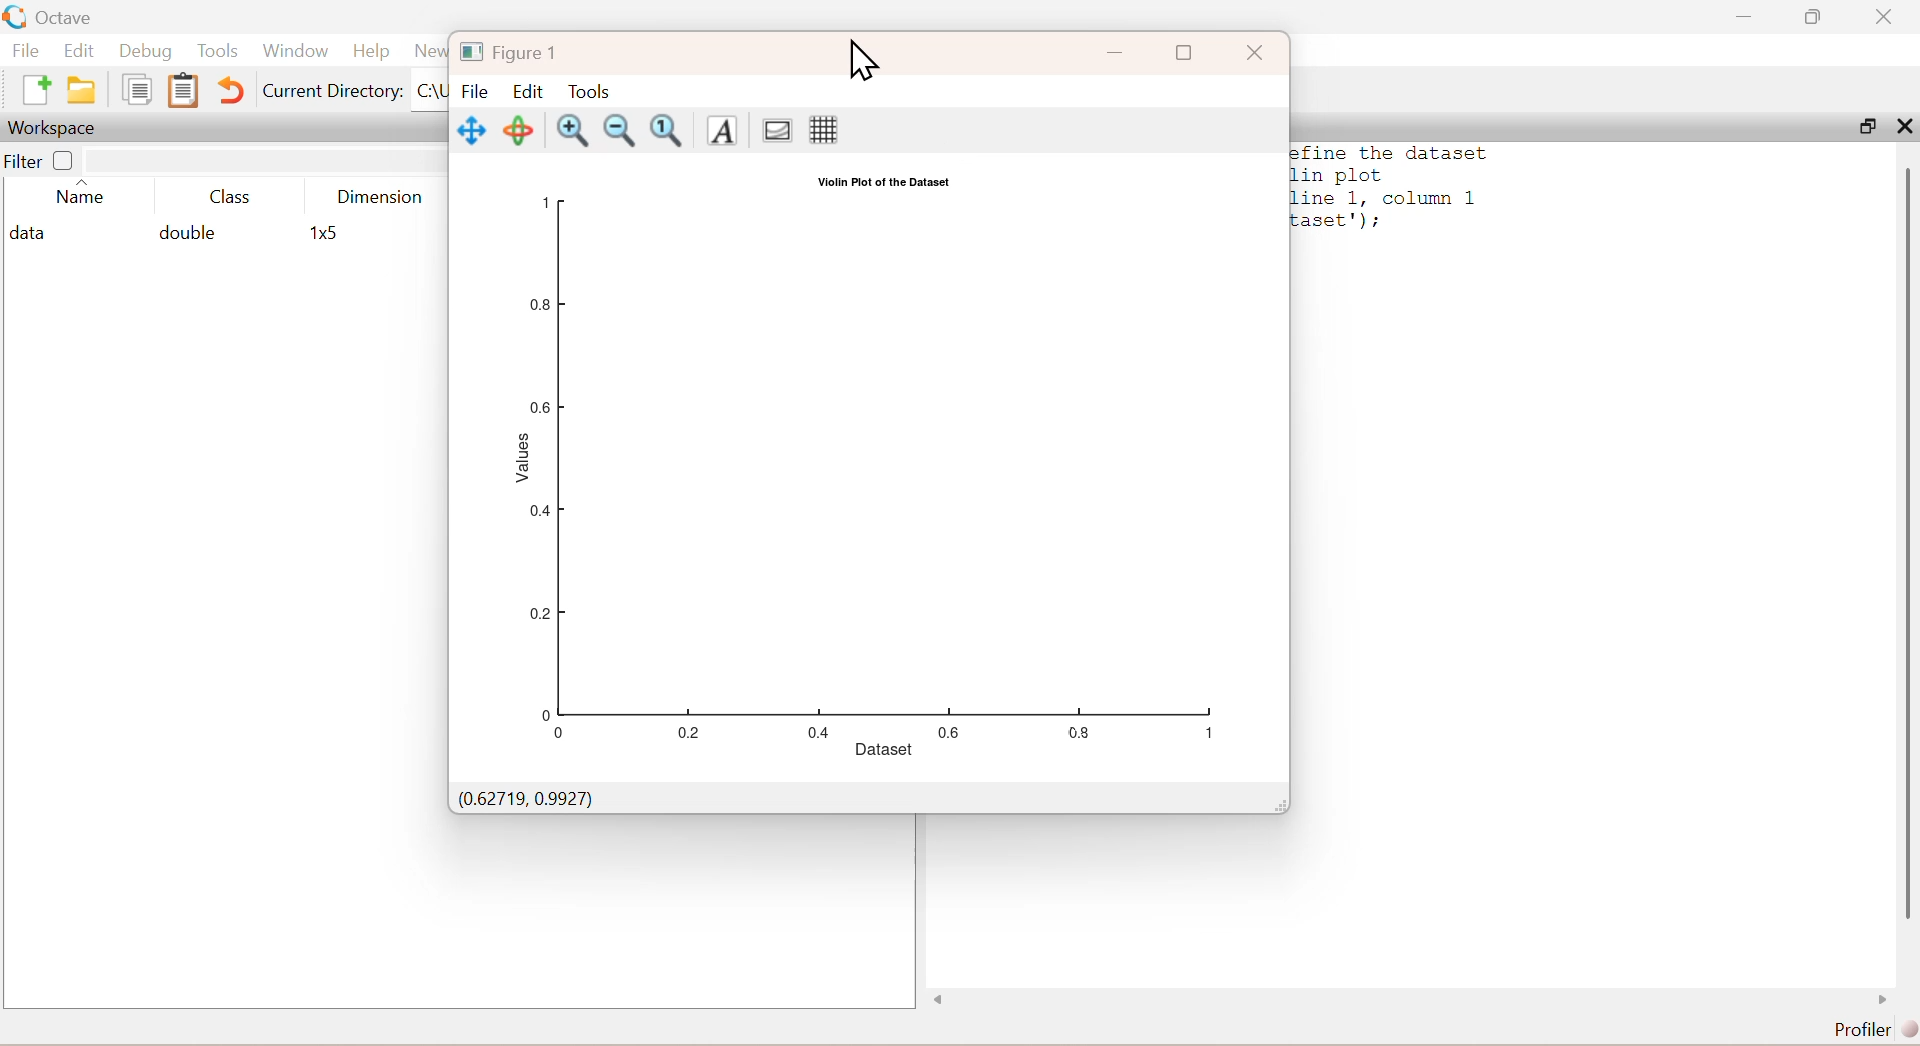 This screenshot has height=1046, width=1920. What do you see at coordinates (146, 52) in the screenshot?
I see `debug` at bounding box center [146, 52].